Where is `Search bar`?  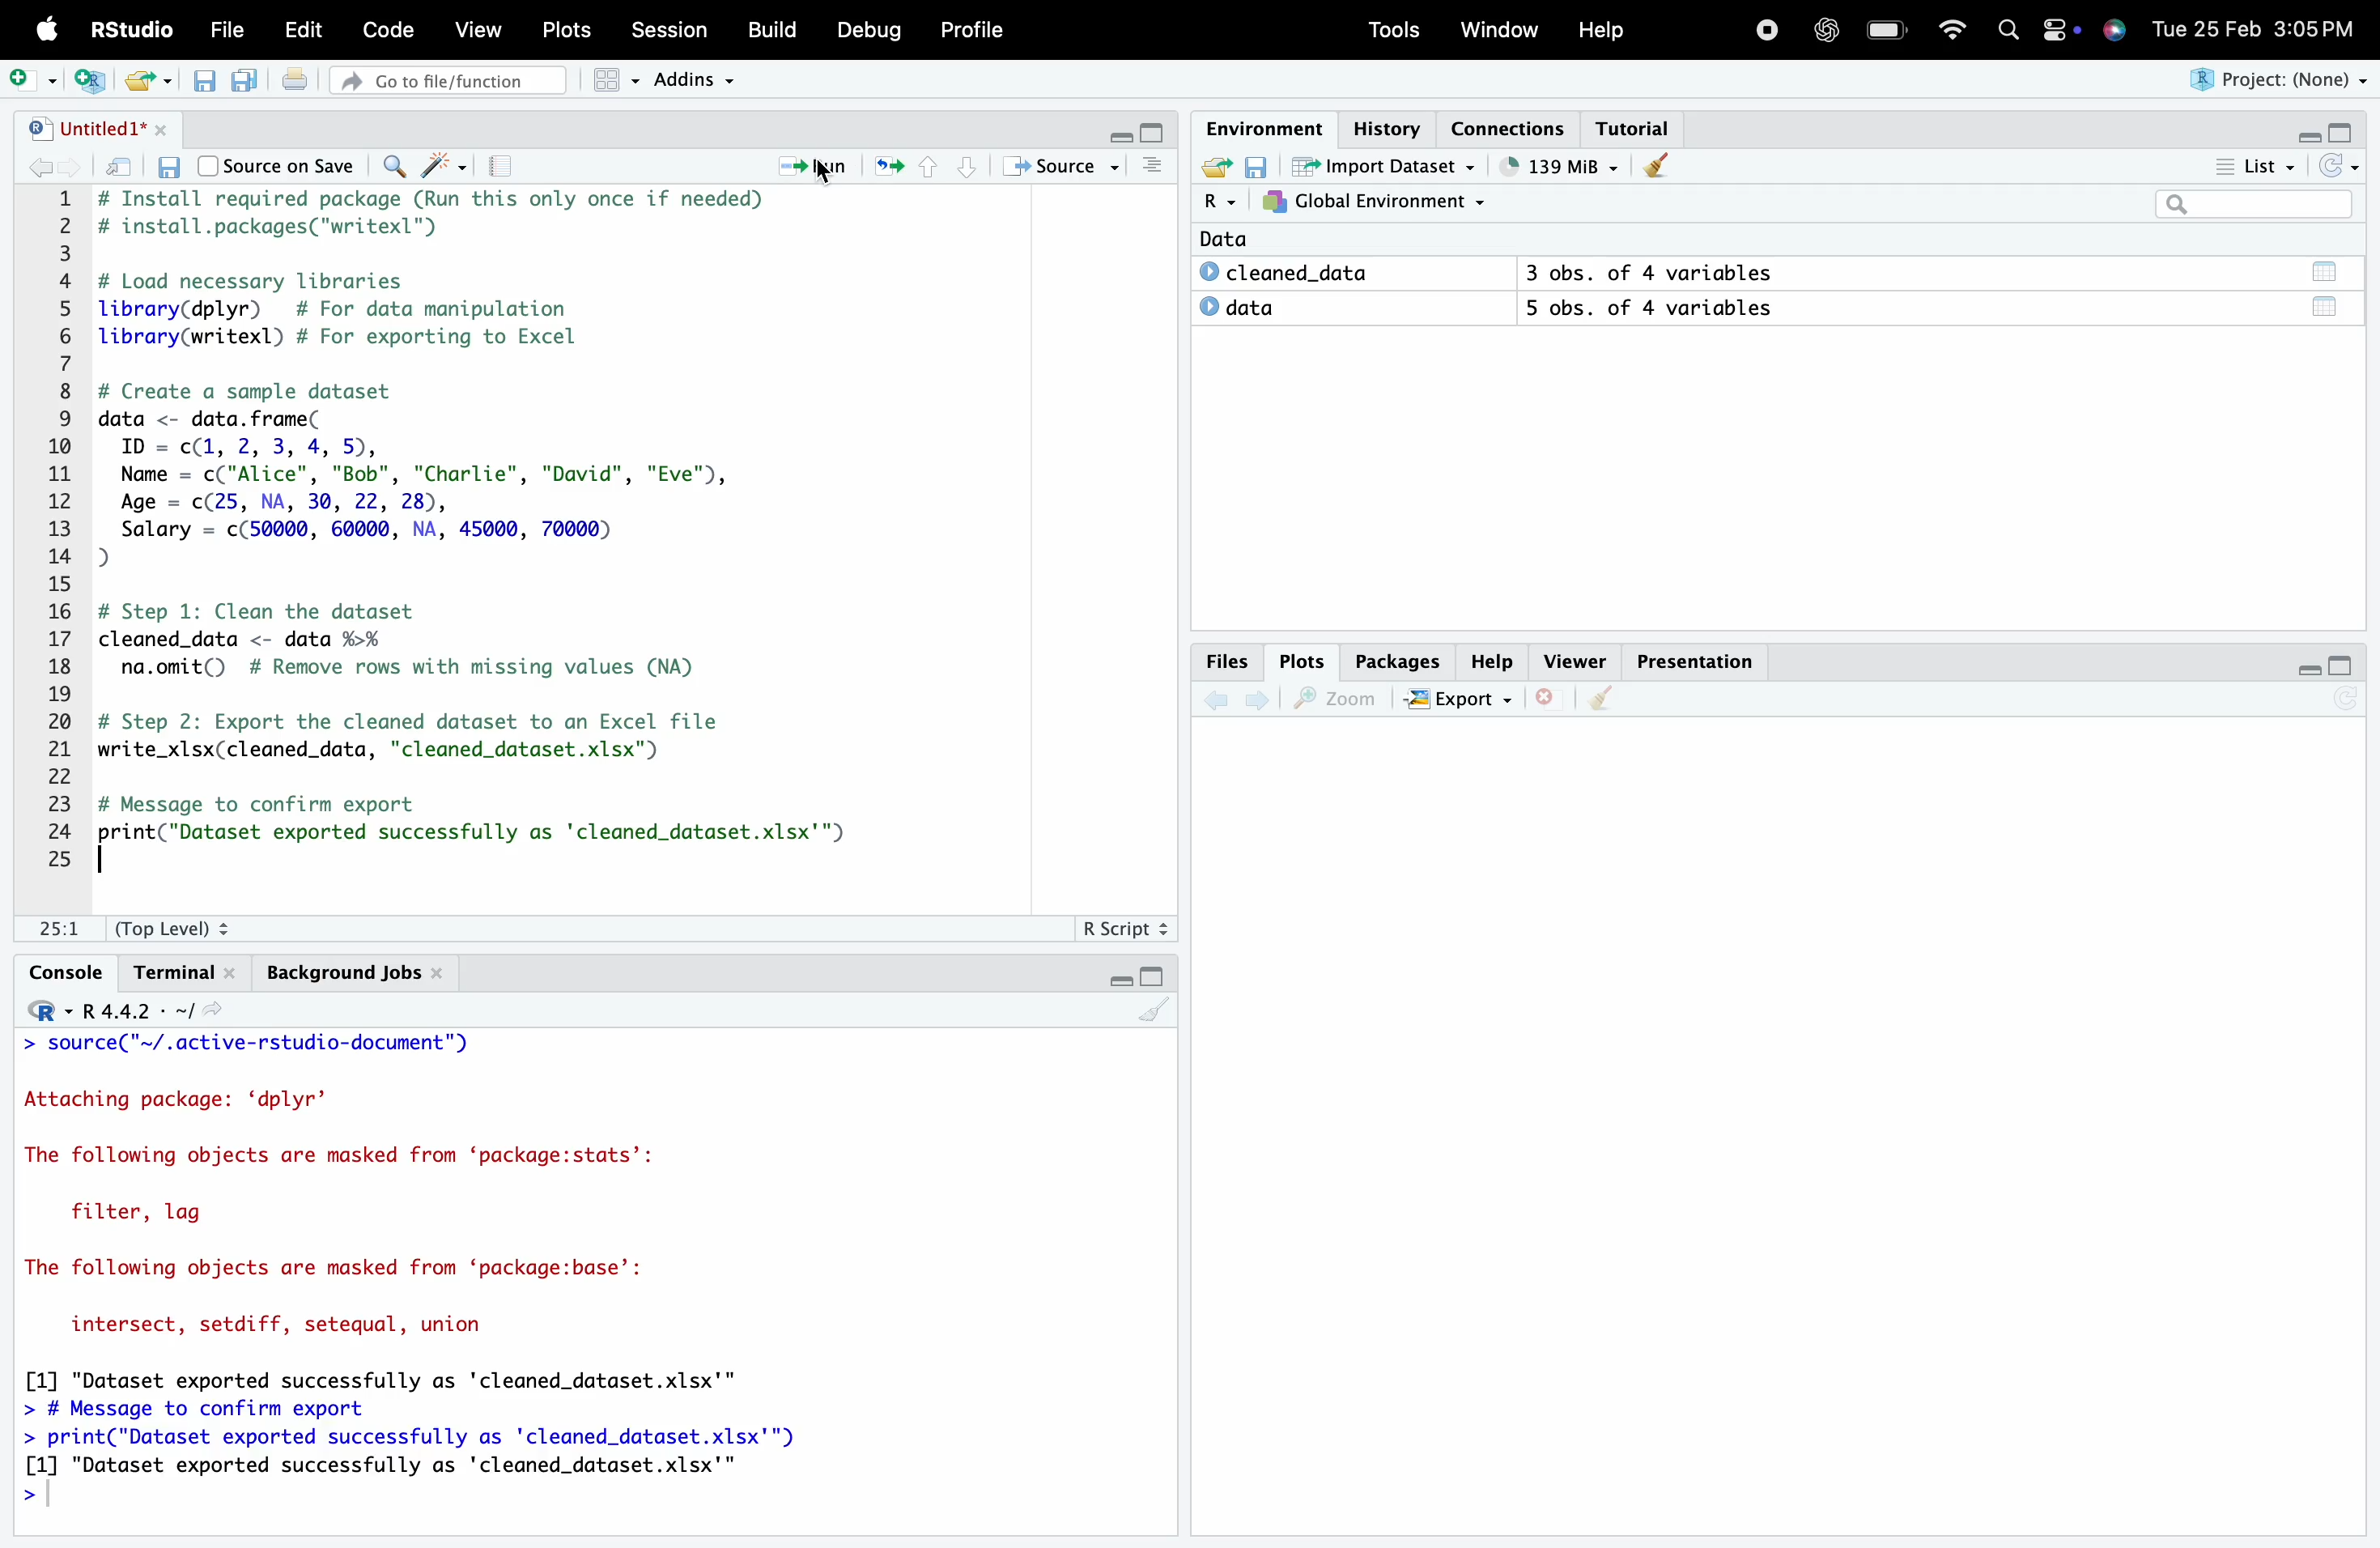 Search bar is located at coordinates (2267, 207).